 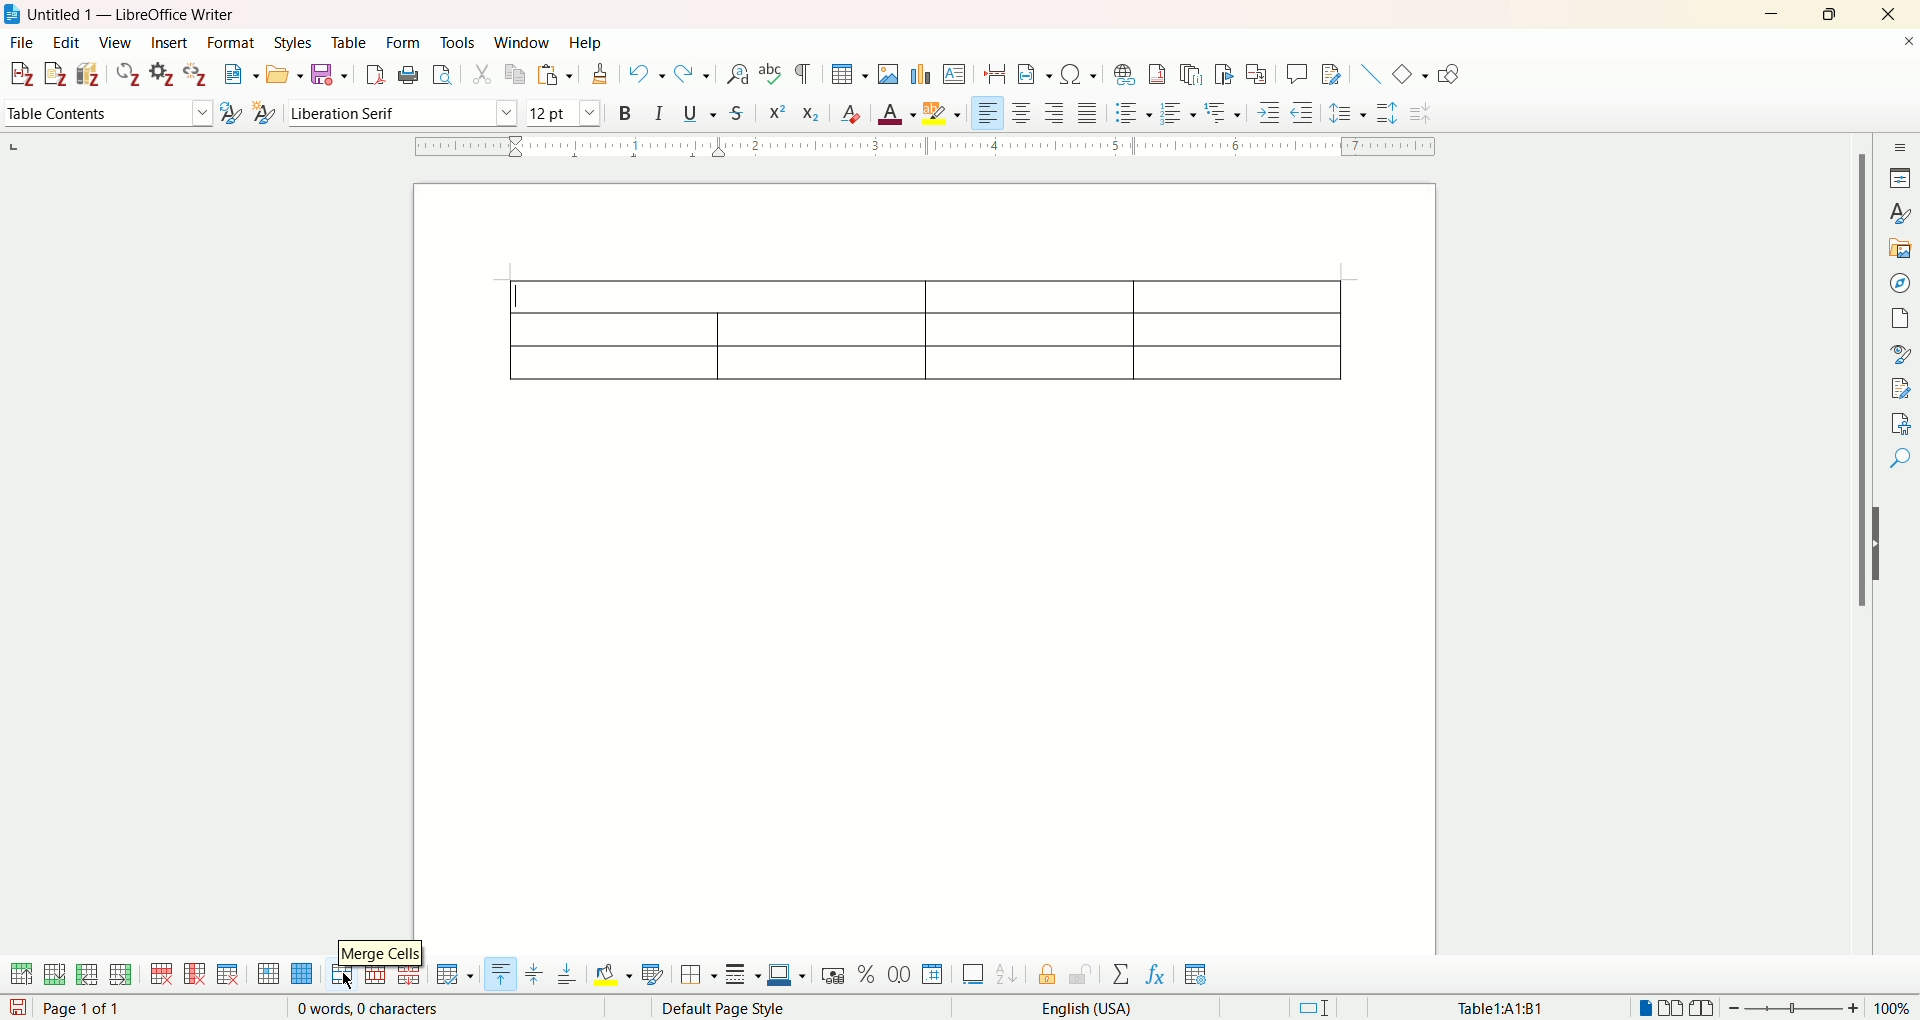 What do you see at coordinates (574, 976) in the screenshot?
I see `align bottom` at bounding box center [574, 976].